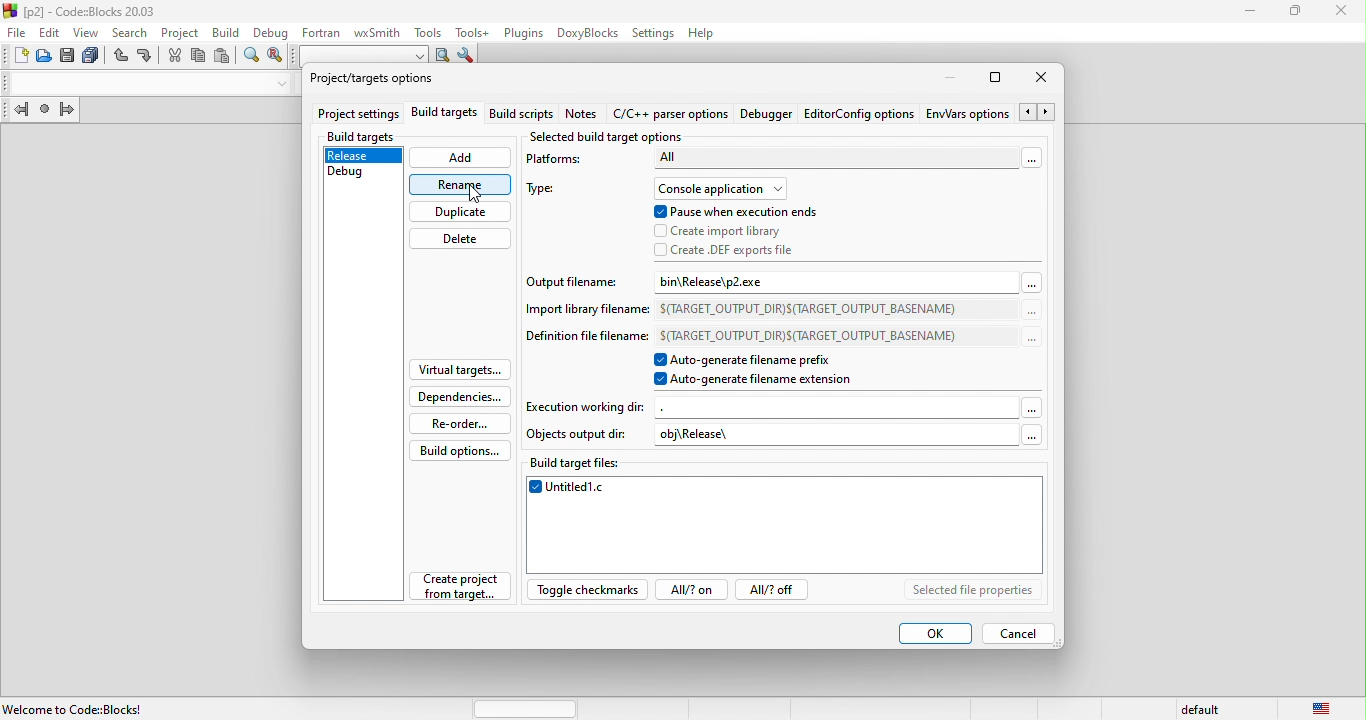 This screenshot has height=720, width=1366. What do you see at coordinates (585, 115) in the screenshot?
I see `notes` at bounding box center [585, 115].